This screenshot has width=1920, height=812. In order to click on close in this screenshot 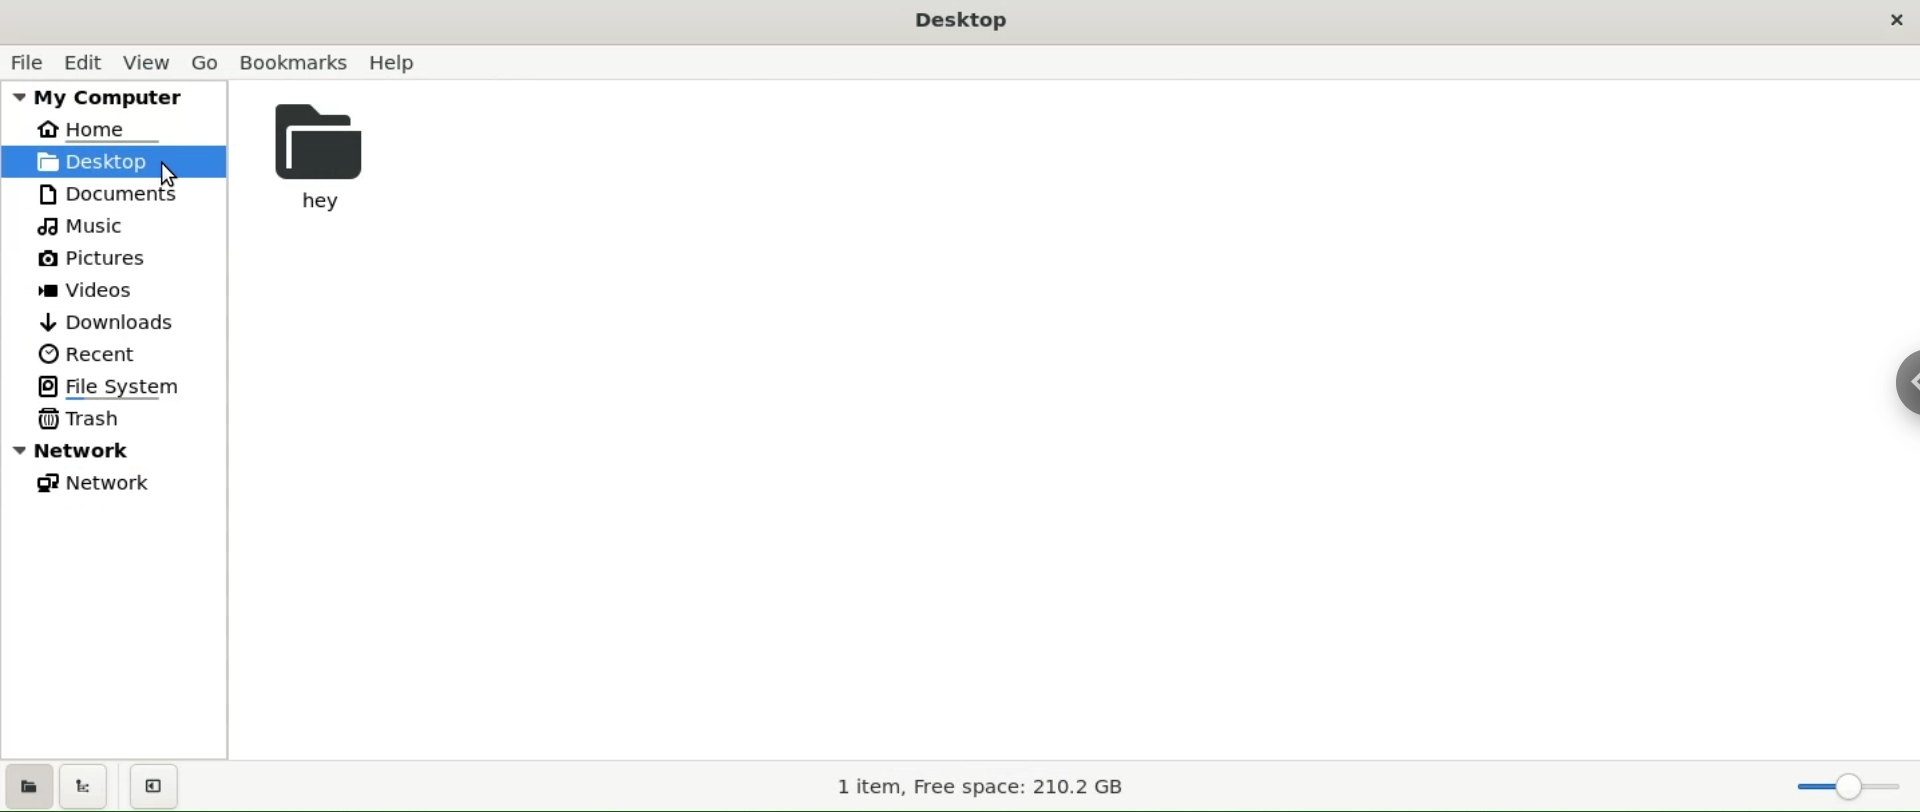, I will do `click(1893, 24)`.